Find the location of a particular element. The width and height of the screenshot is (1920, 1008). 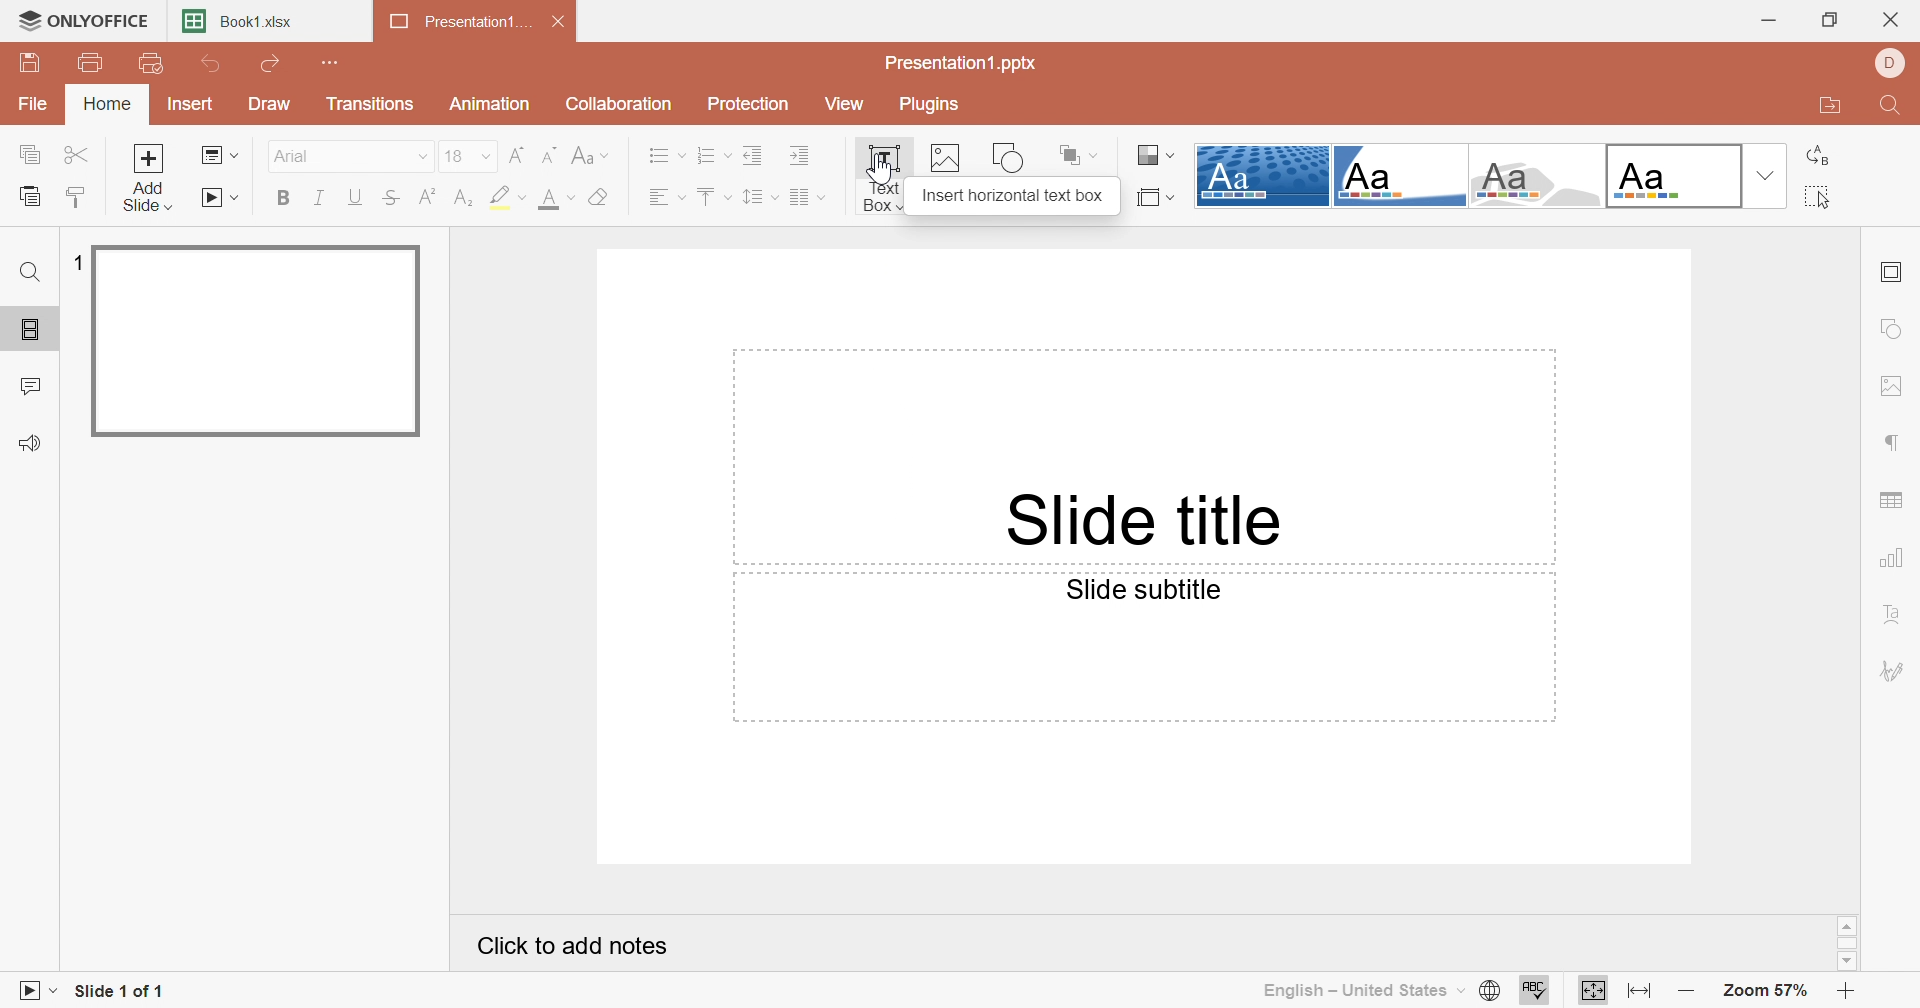

Paste is located at coordinates (28, 196).